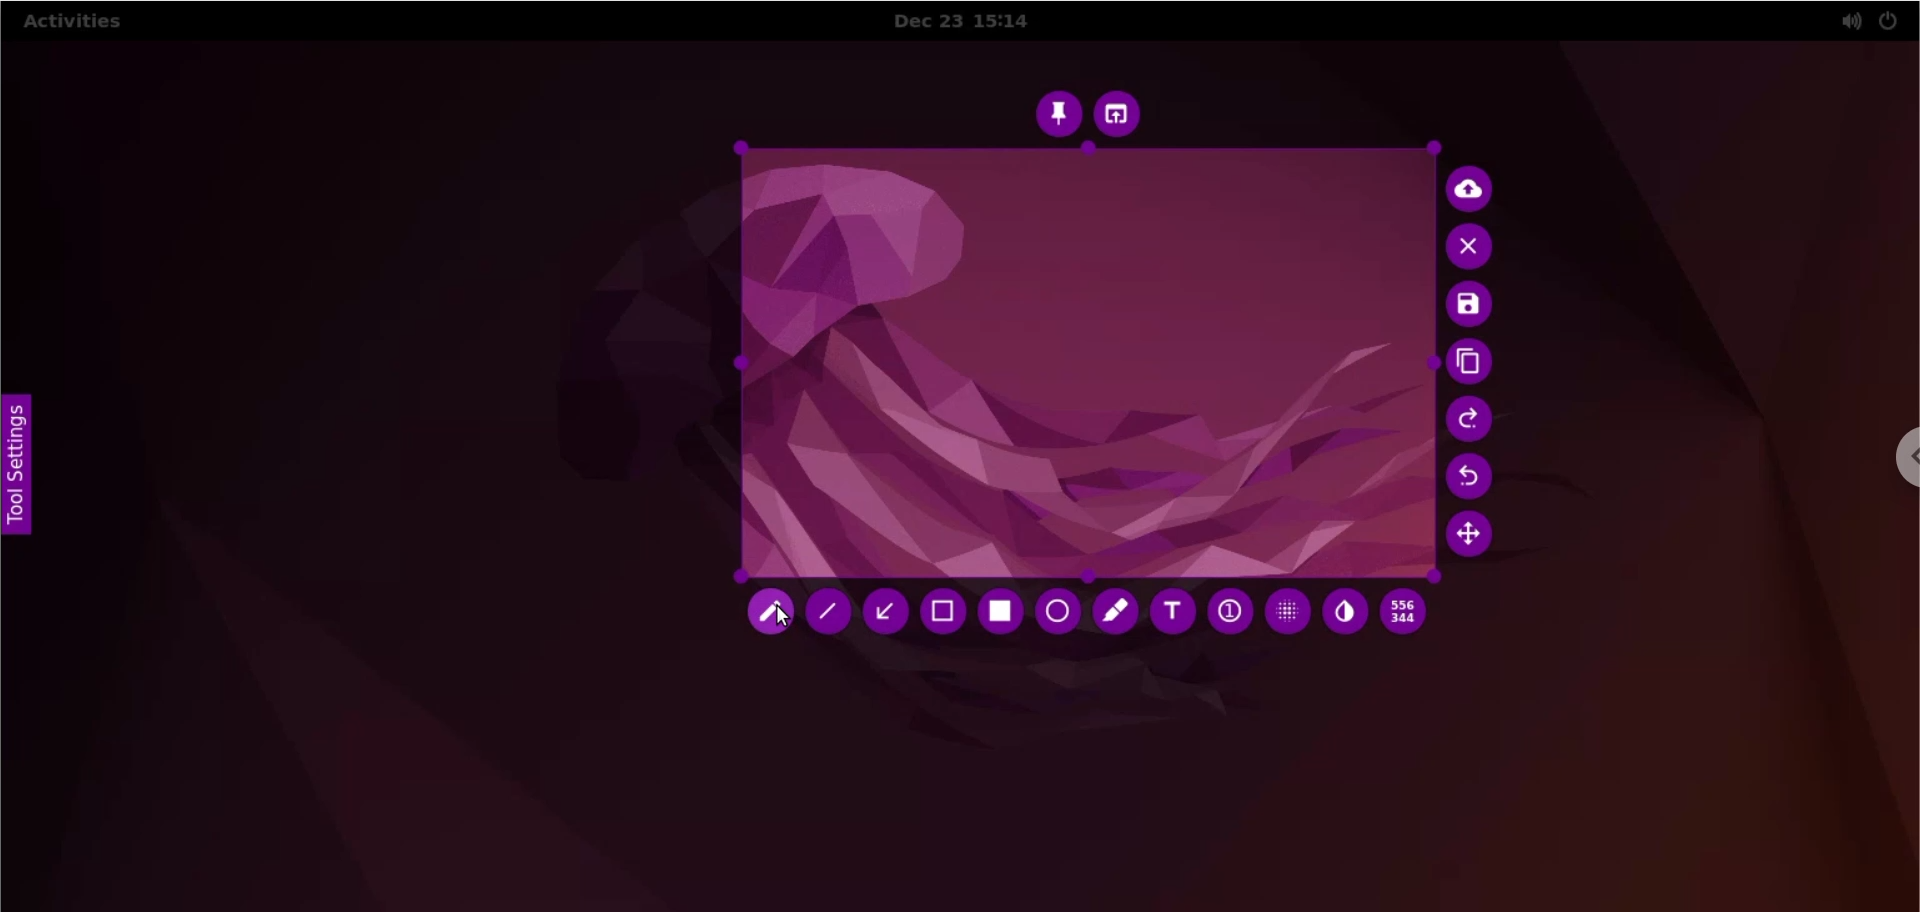 This screenshot has width=1920, height=912. What do you see at coordinates (1006, 612) in the screenshot?
I see `rectangle` at bounding box center [1006, 612].